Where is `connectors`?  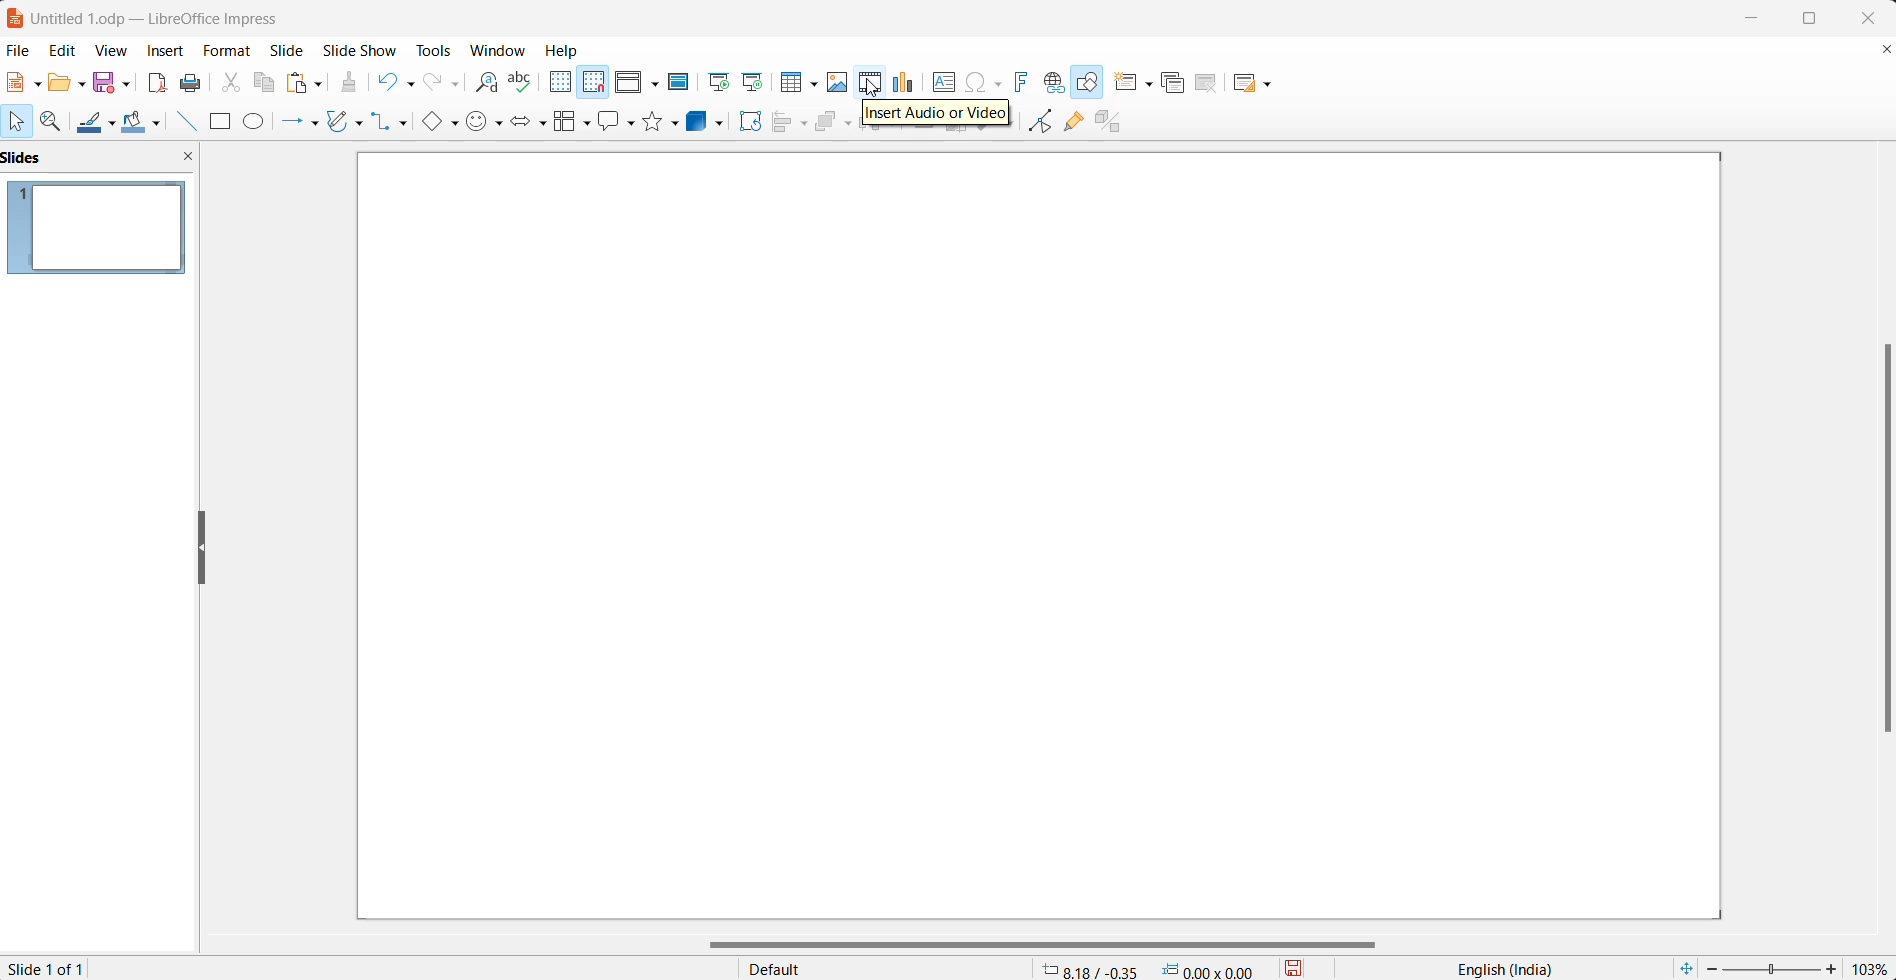 connectors is located at coordinates (382, 124).